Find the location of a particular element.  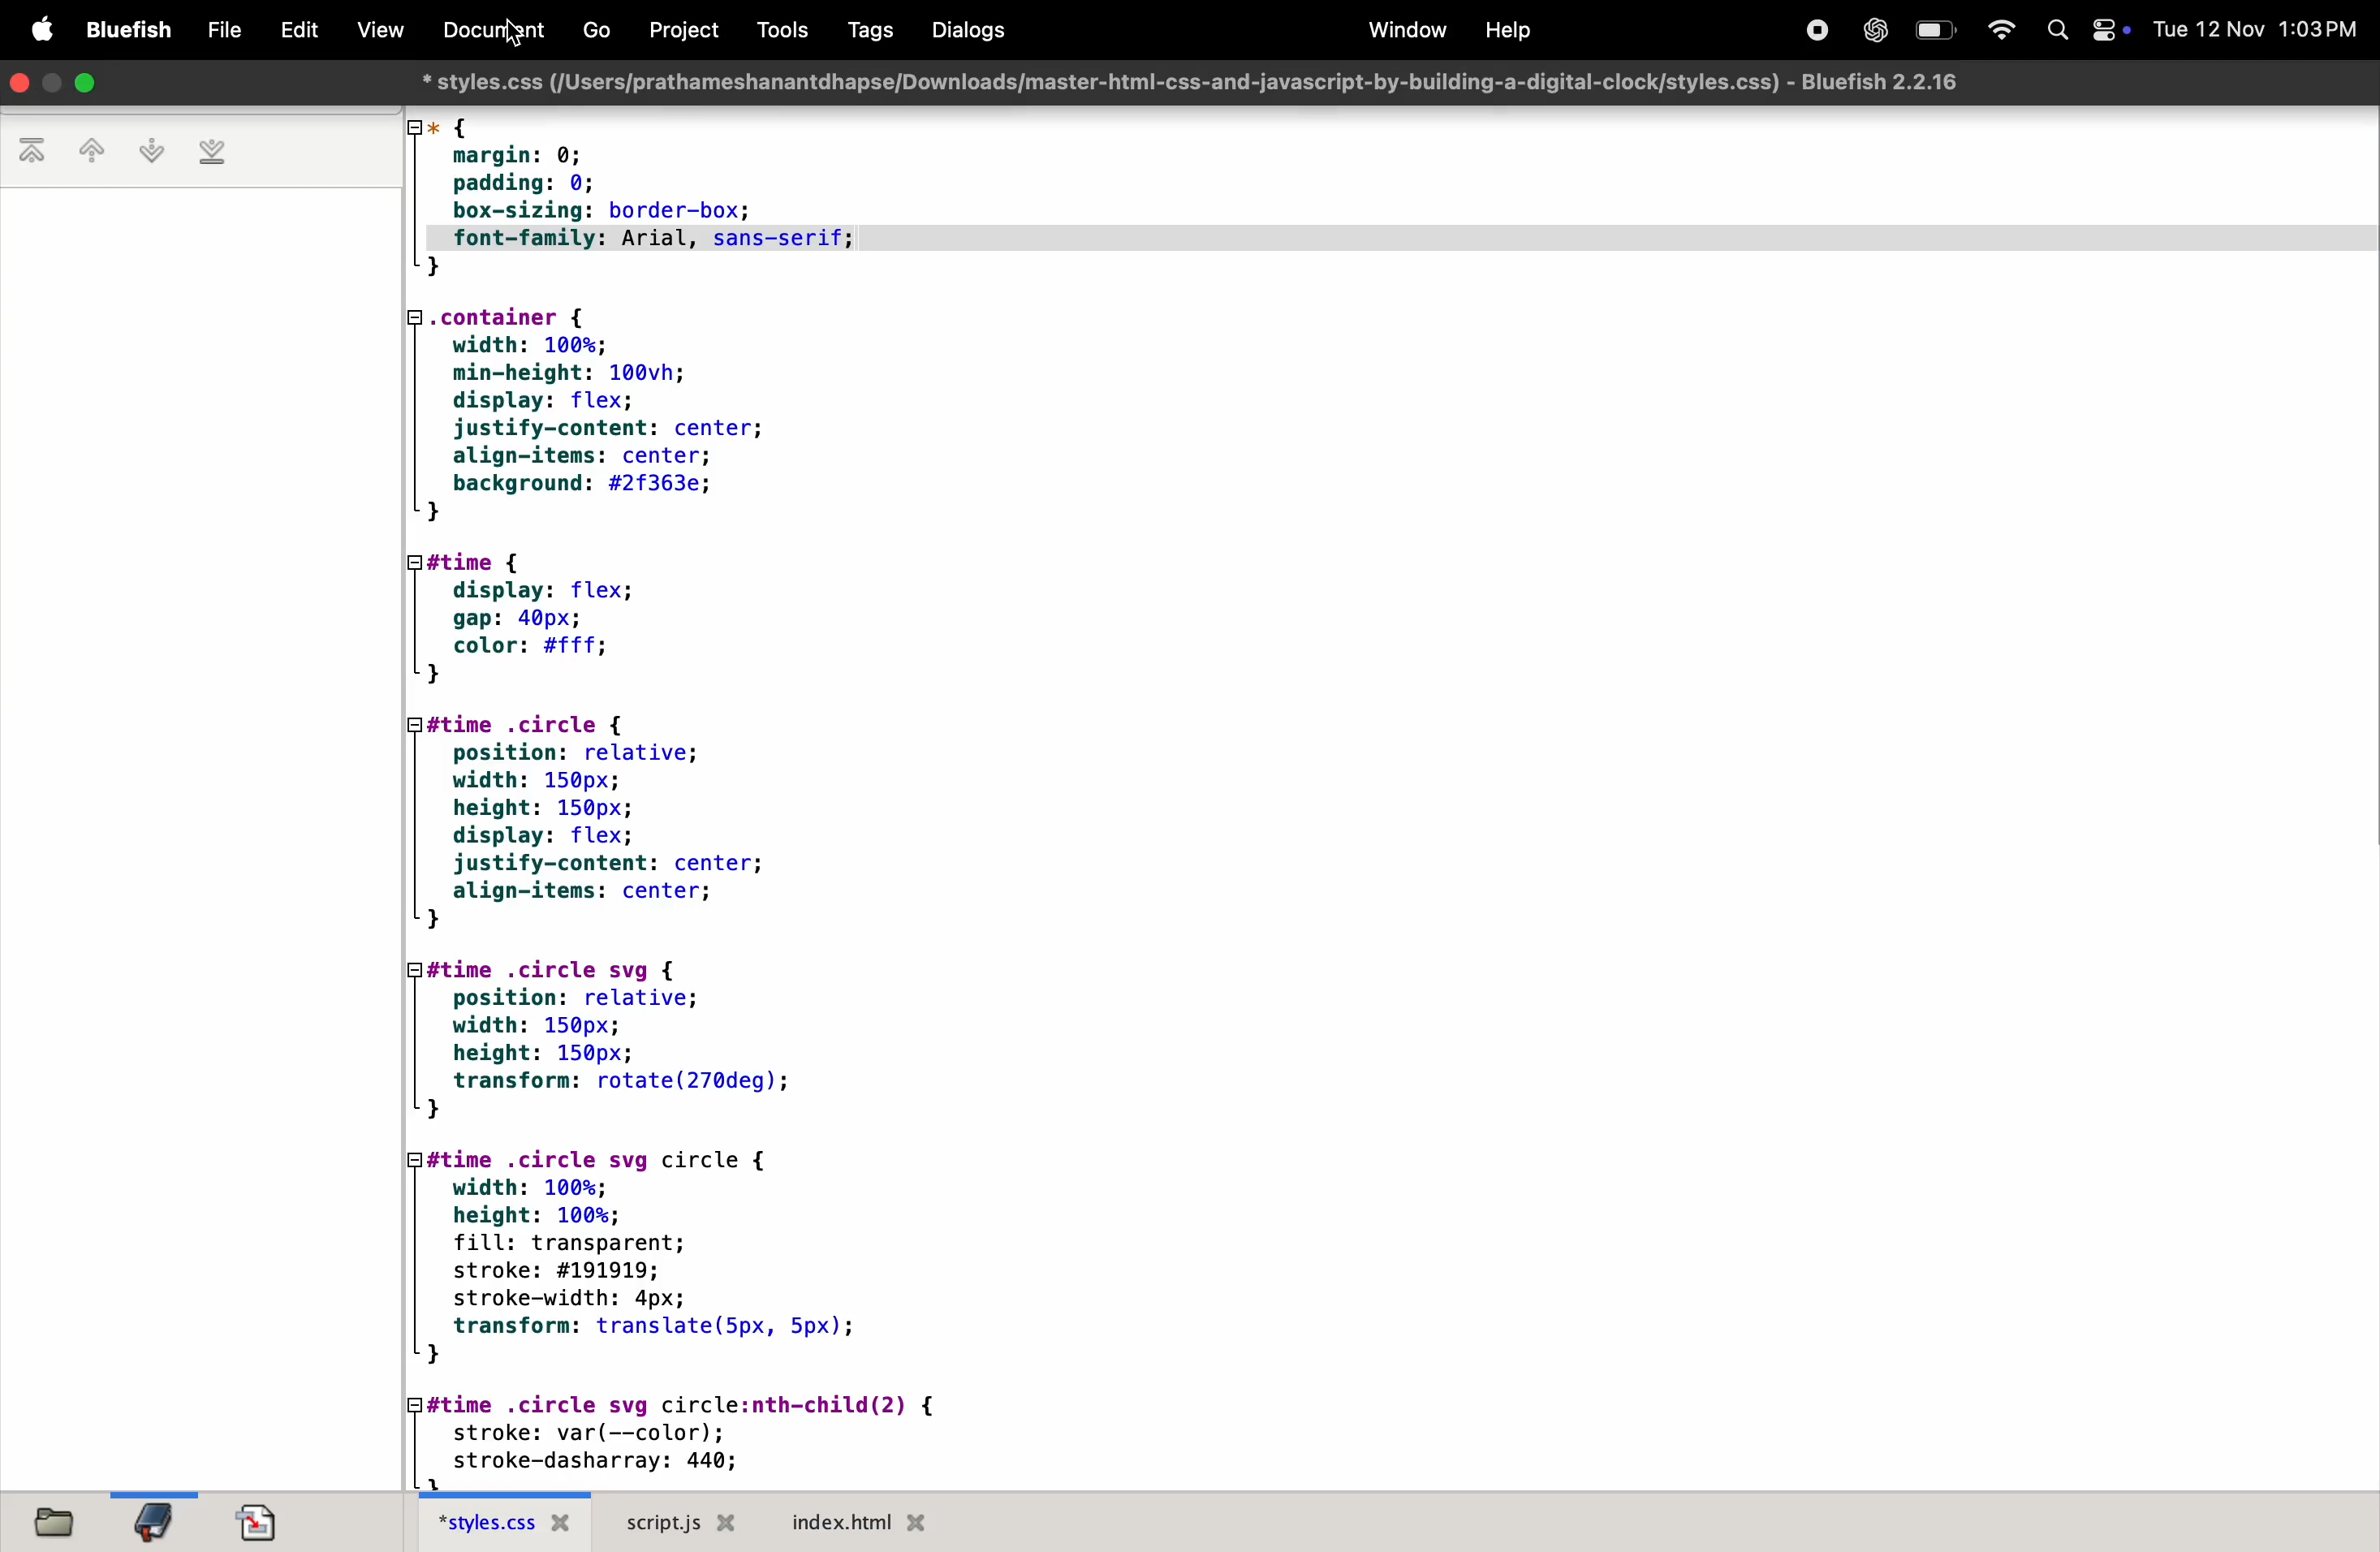

Spotlight is located at coordinates (2056, 33).